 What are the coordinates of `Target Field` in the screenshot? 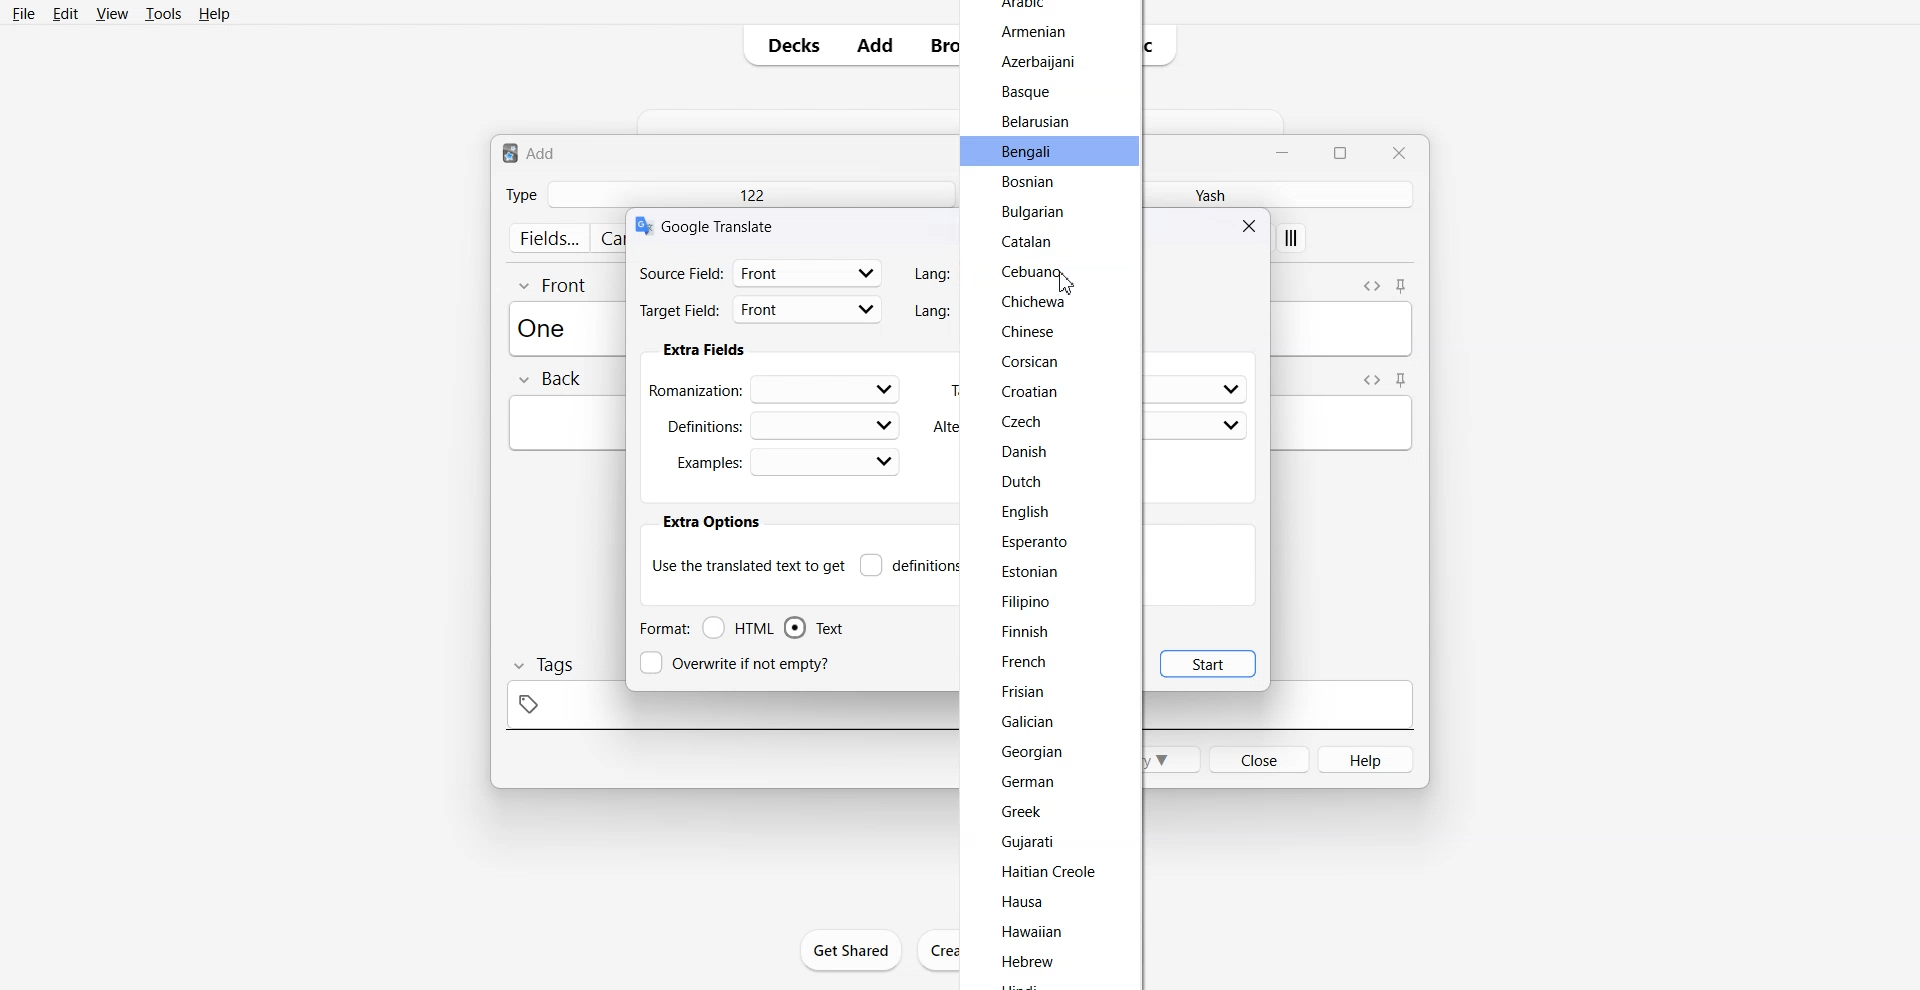 It's located at (761, 312).